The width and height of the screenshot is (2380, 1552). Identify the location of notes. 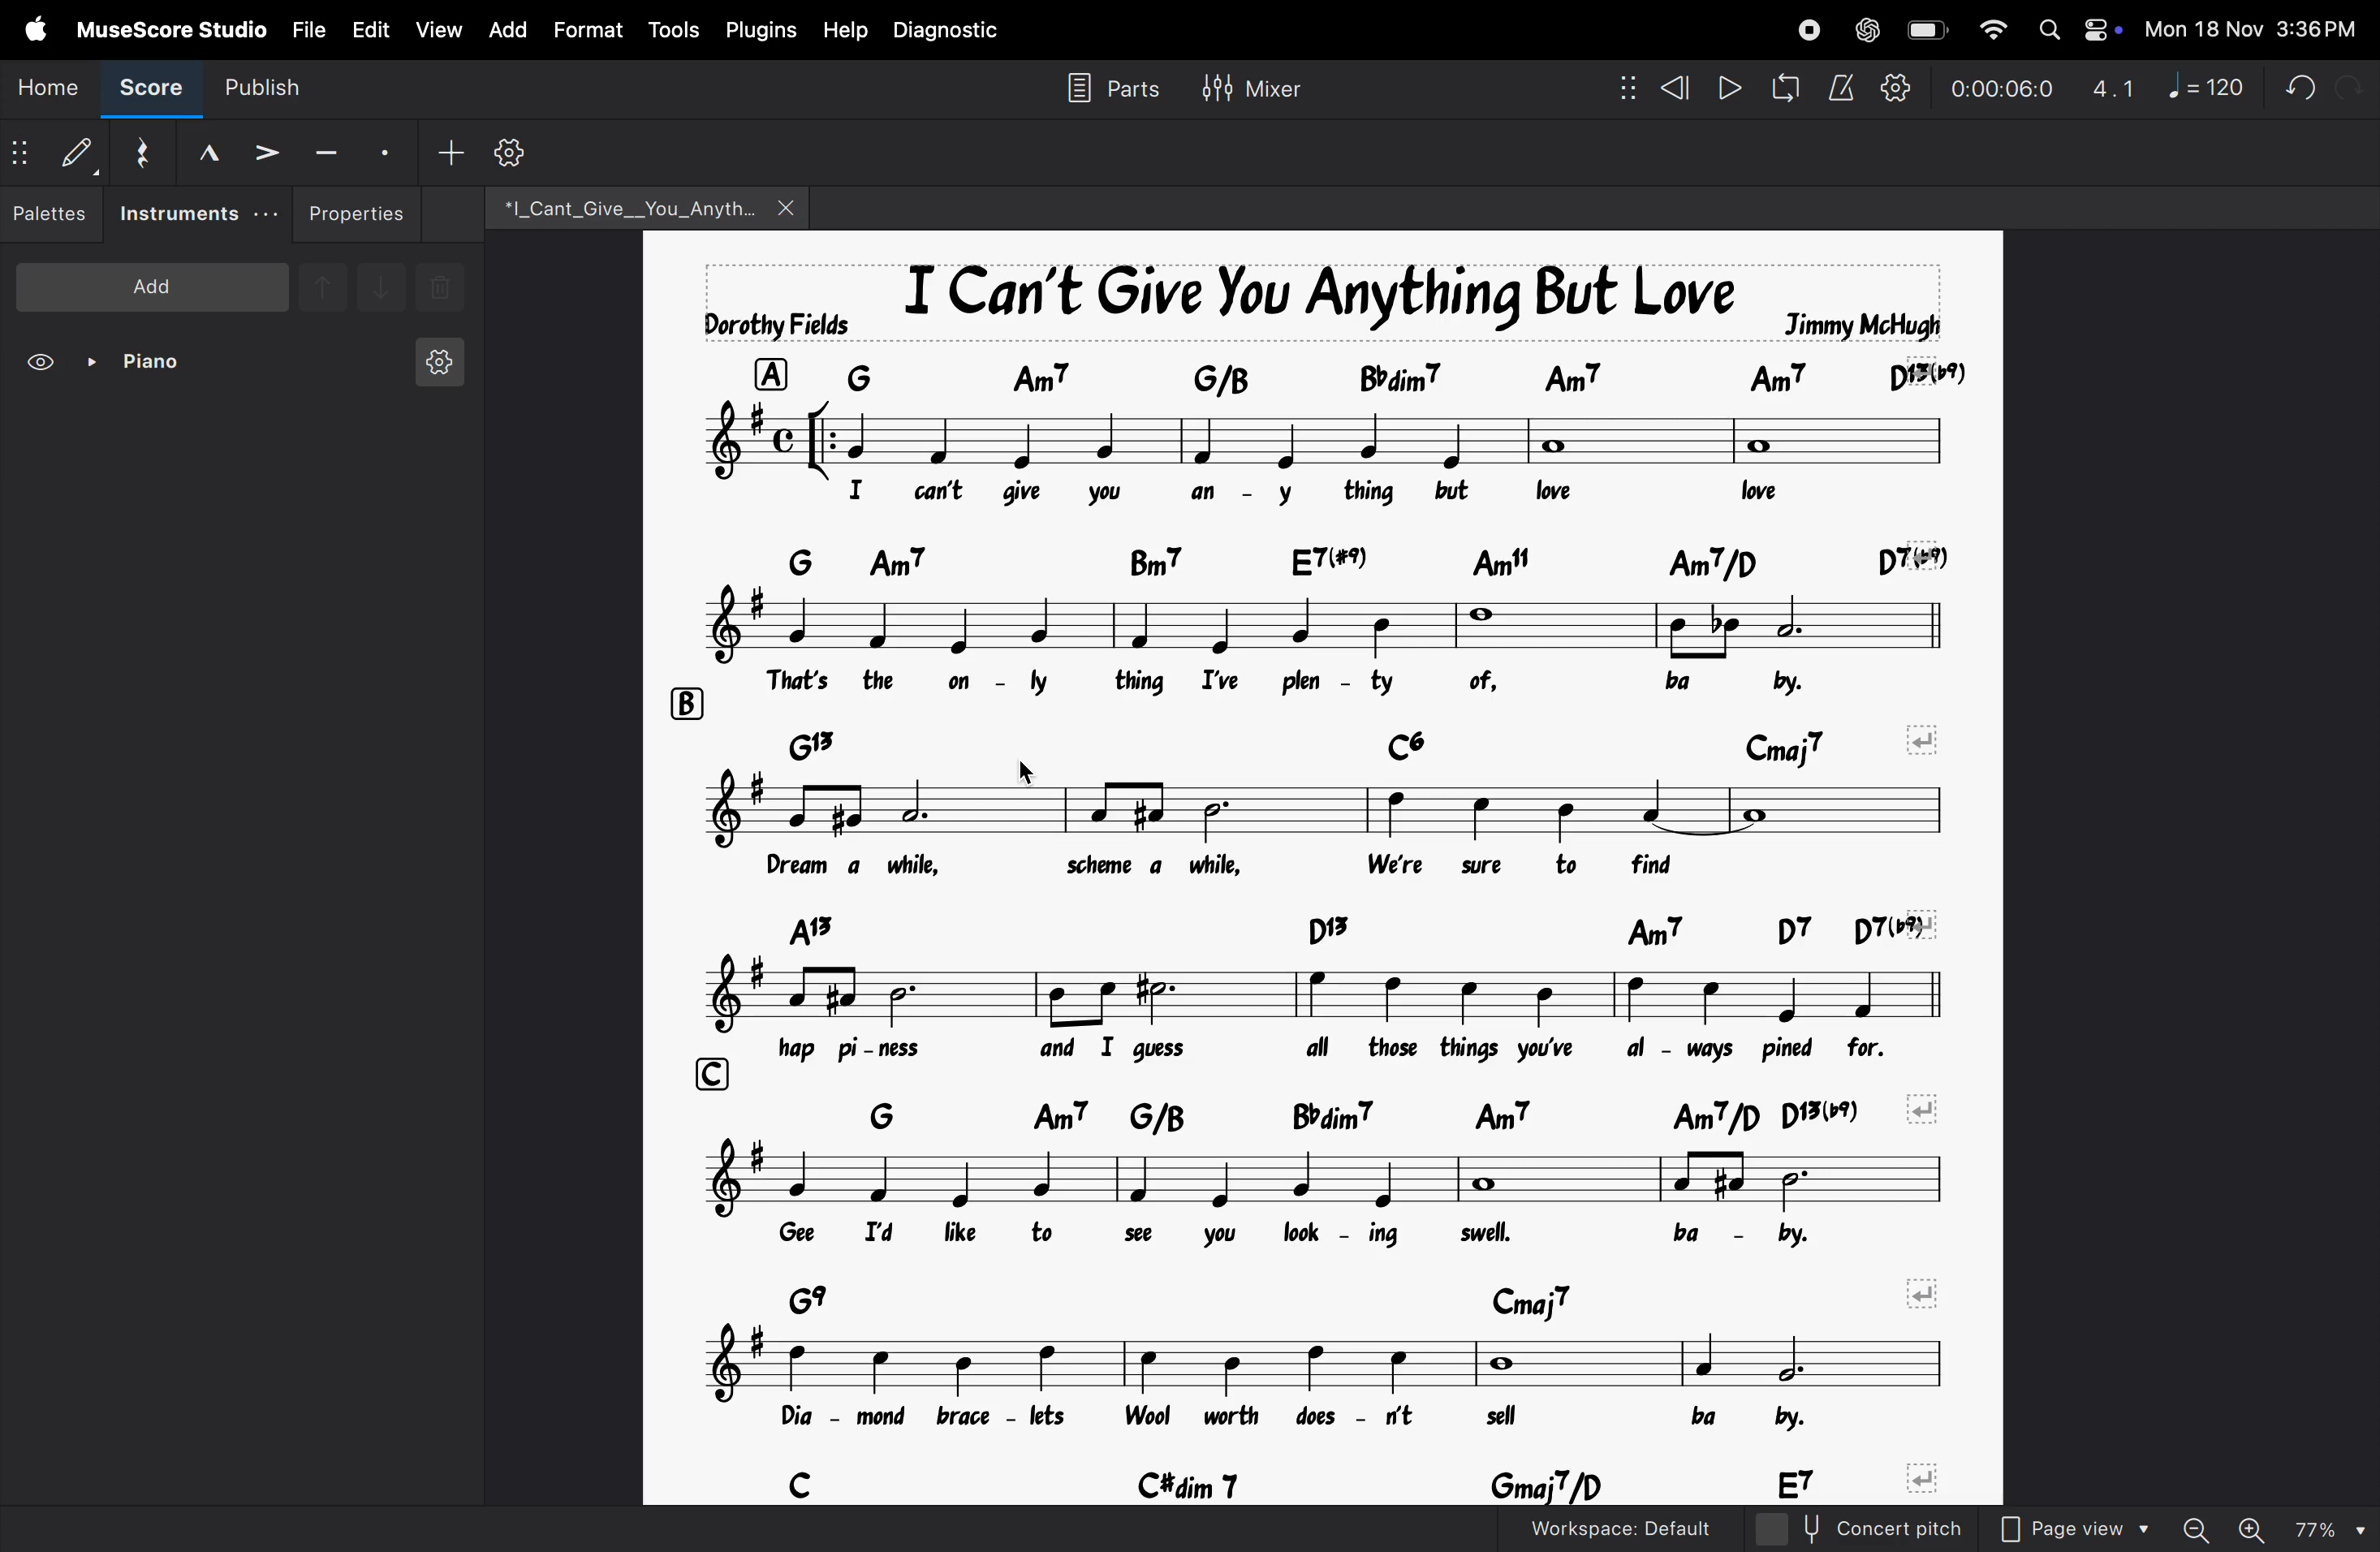
(1339, 808).